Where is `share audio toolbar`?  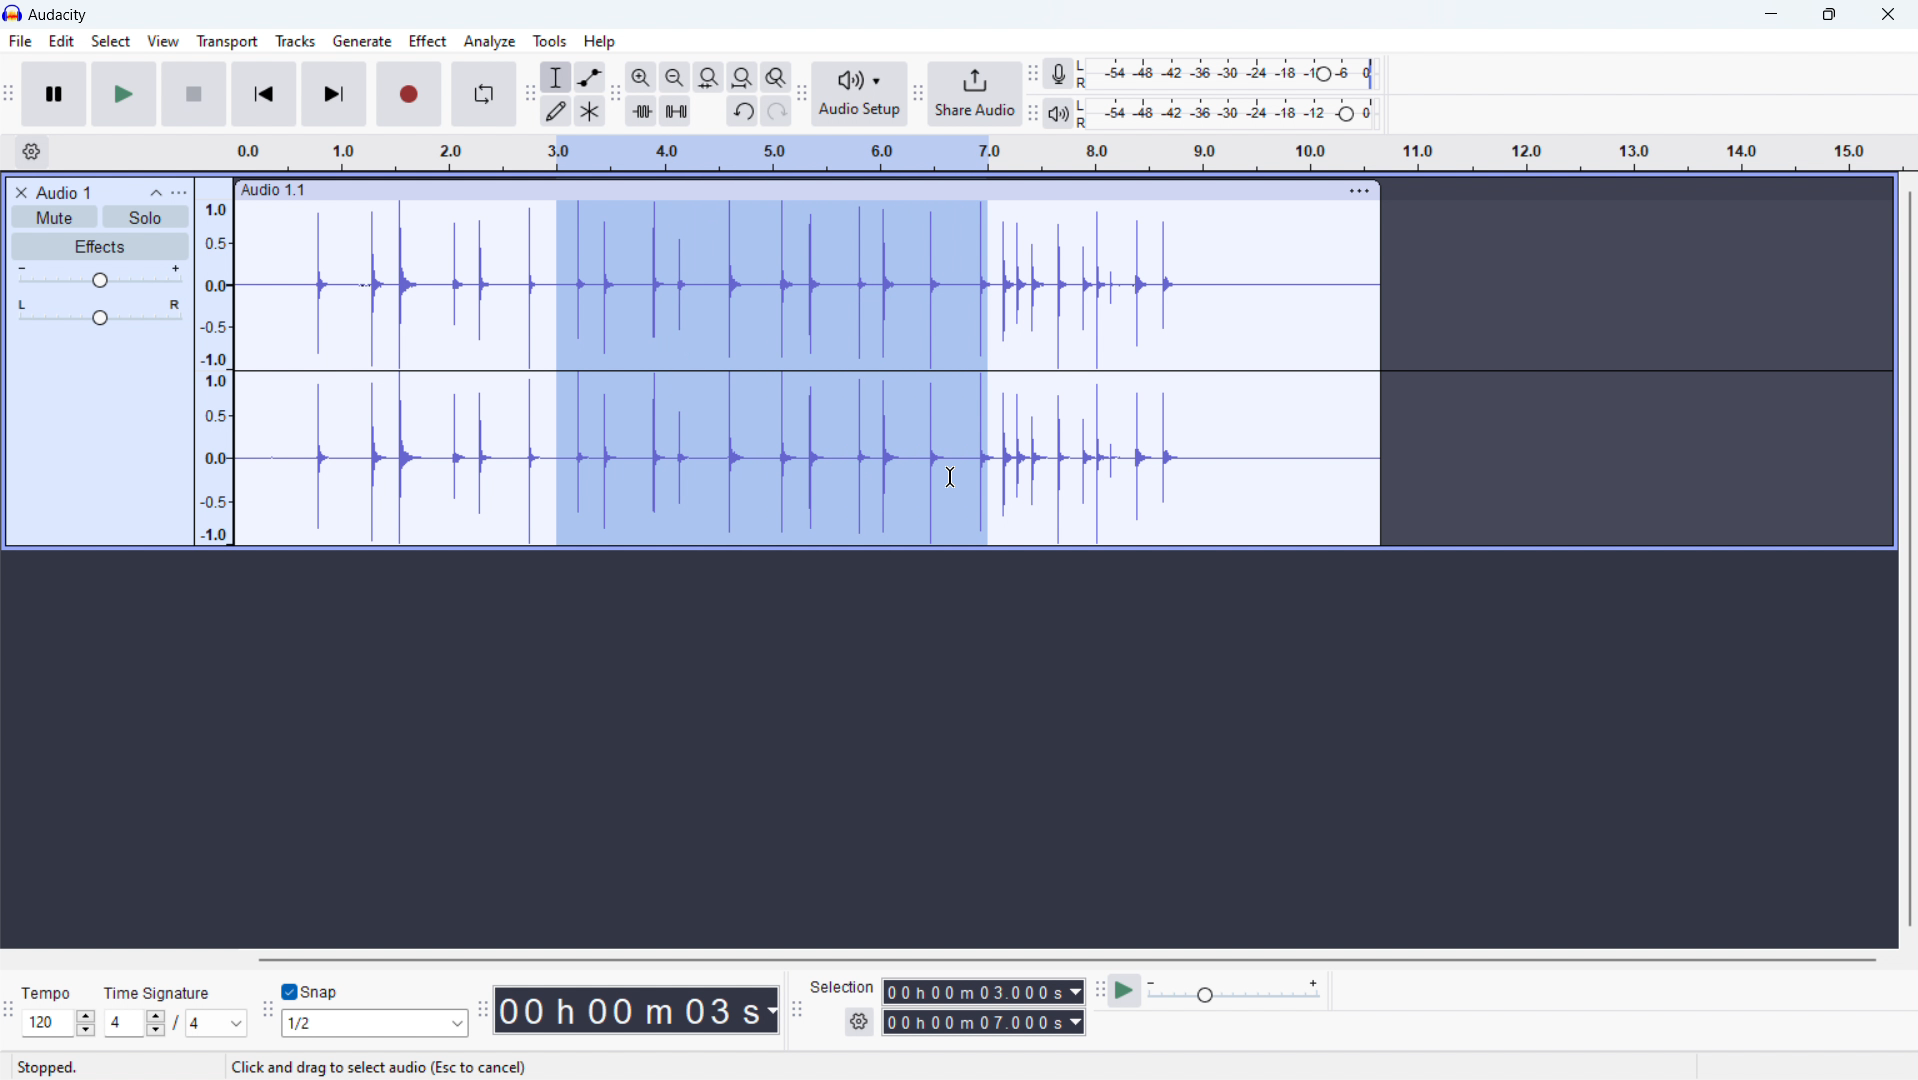
share audio toolbar is located at coordinates (918, 93).